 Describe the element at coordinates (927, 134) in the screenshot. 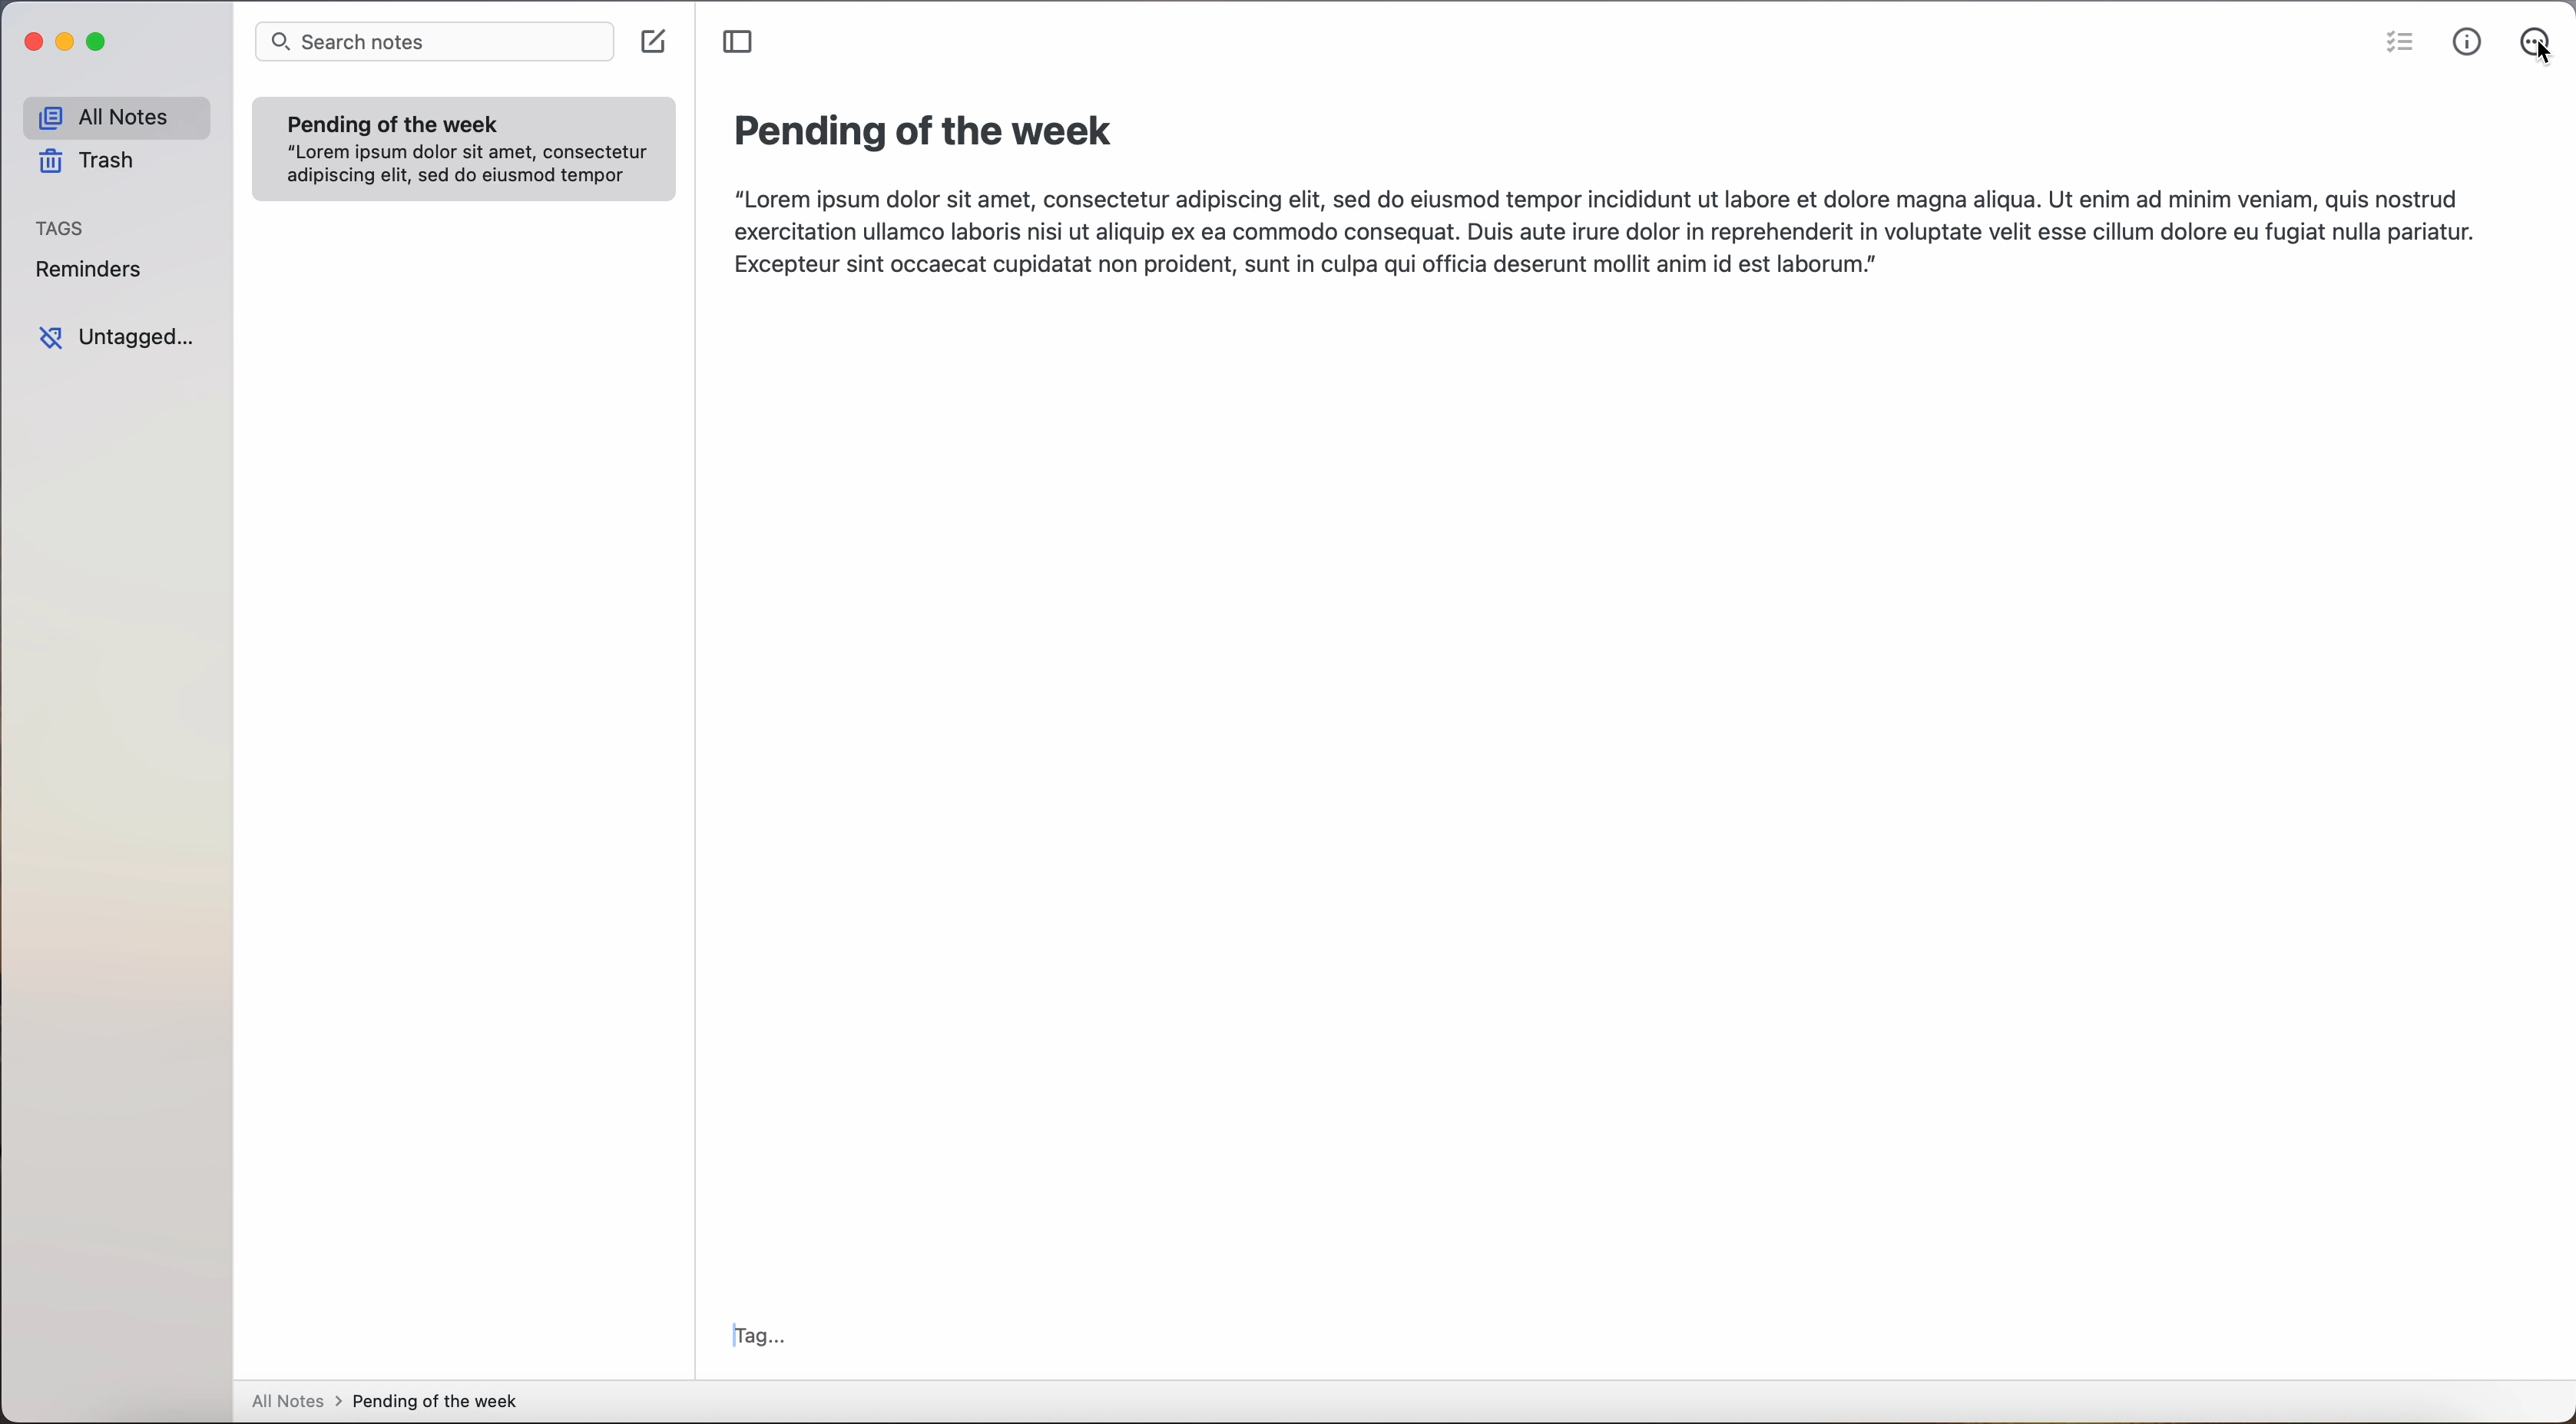

I see `title: Pending of the week` at that location.